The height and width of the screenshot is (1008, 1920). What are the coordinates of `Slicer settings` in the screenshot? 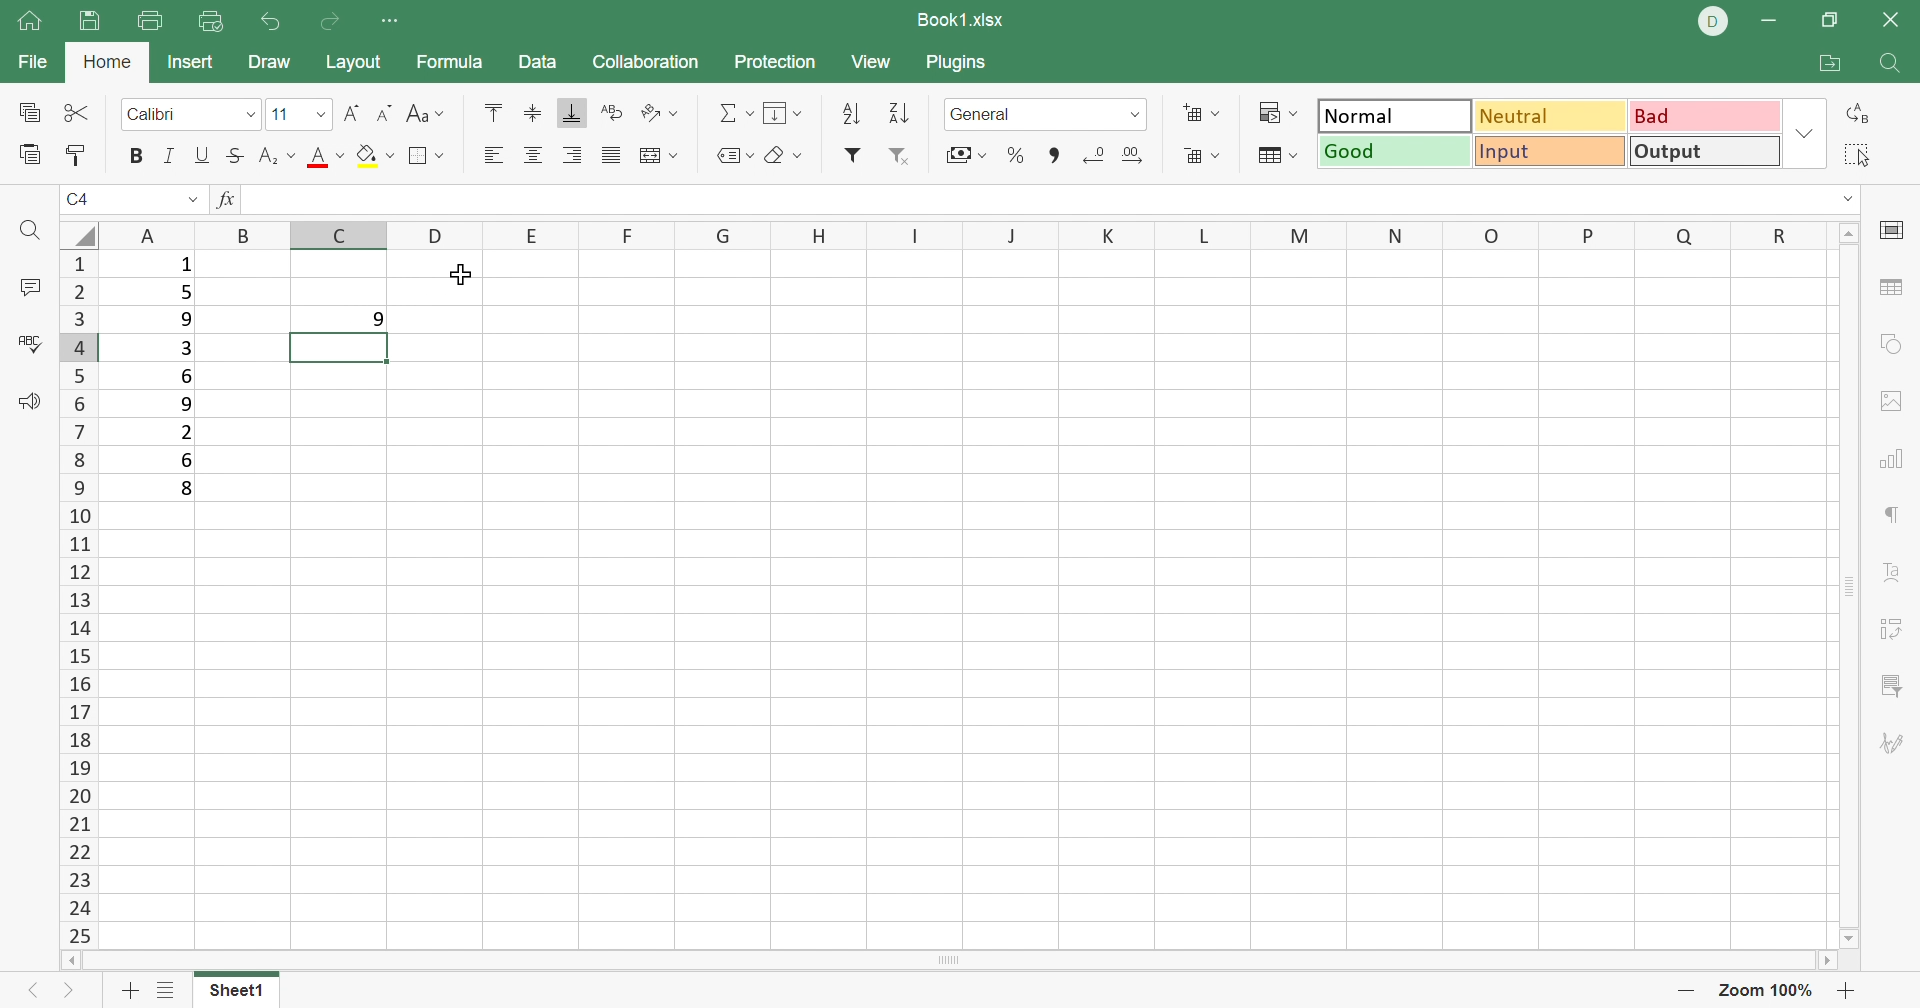 It's located at (1891, 683).